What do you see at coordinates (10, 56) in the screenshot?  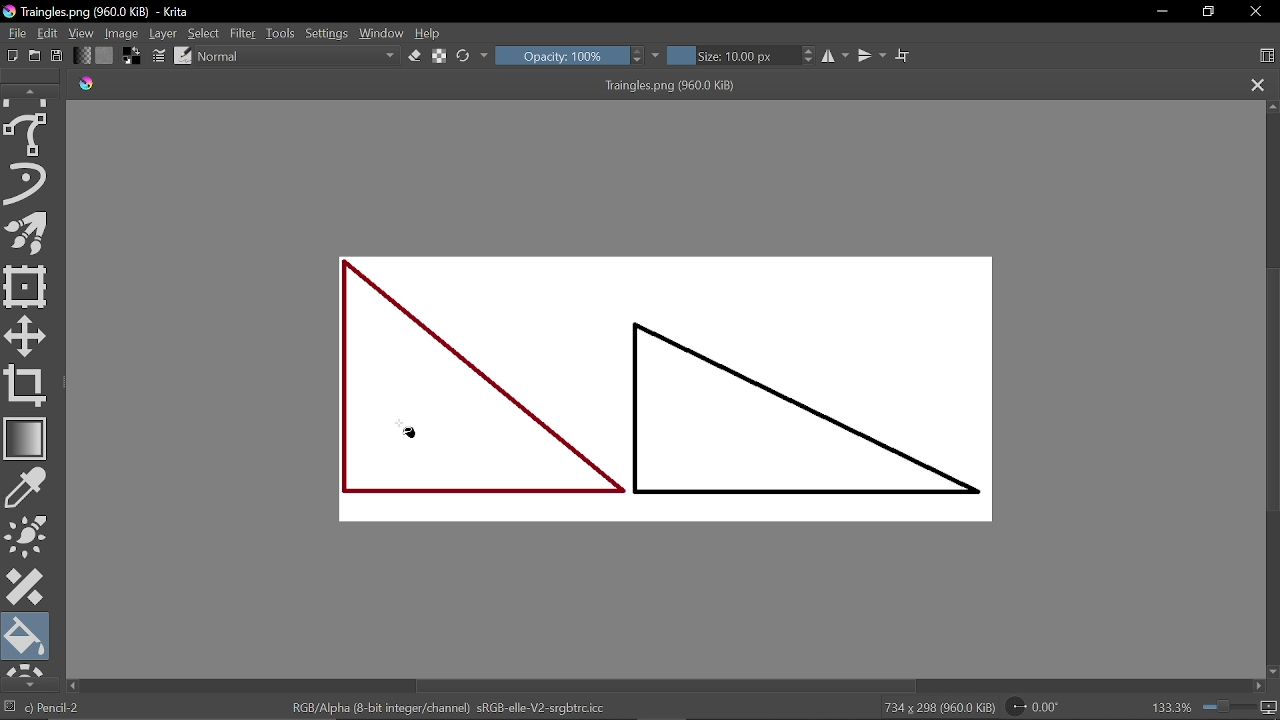 I see `Create new document` at bounding box center [10, 56].